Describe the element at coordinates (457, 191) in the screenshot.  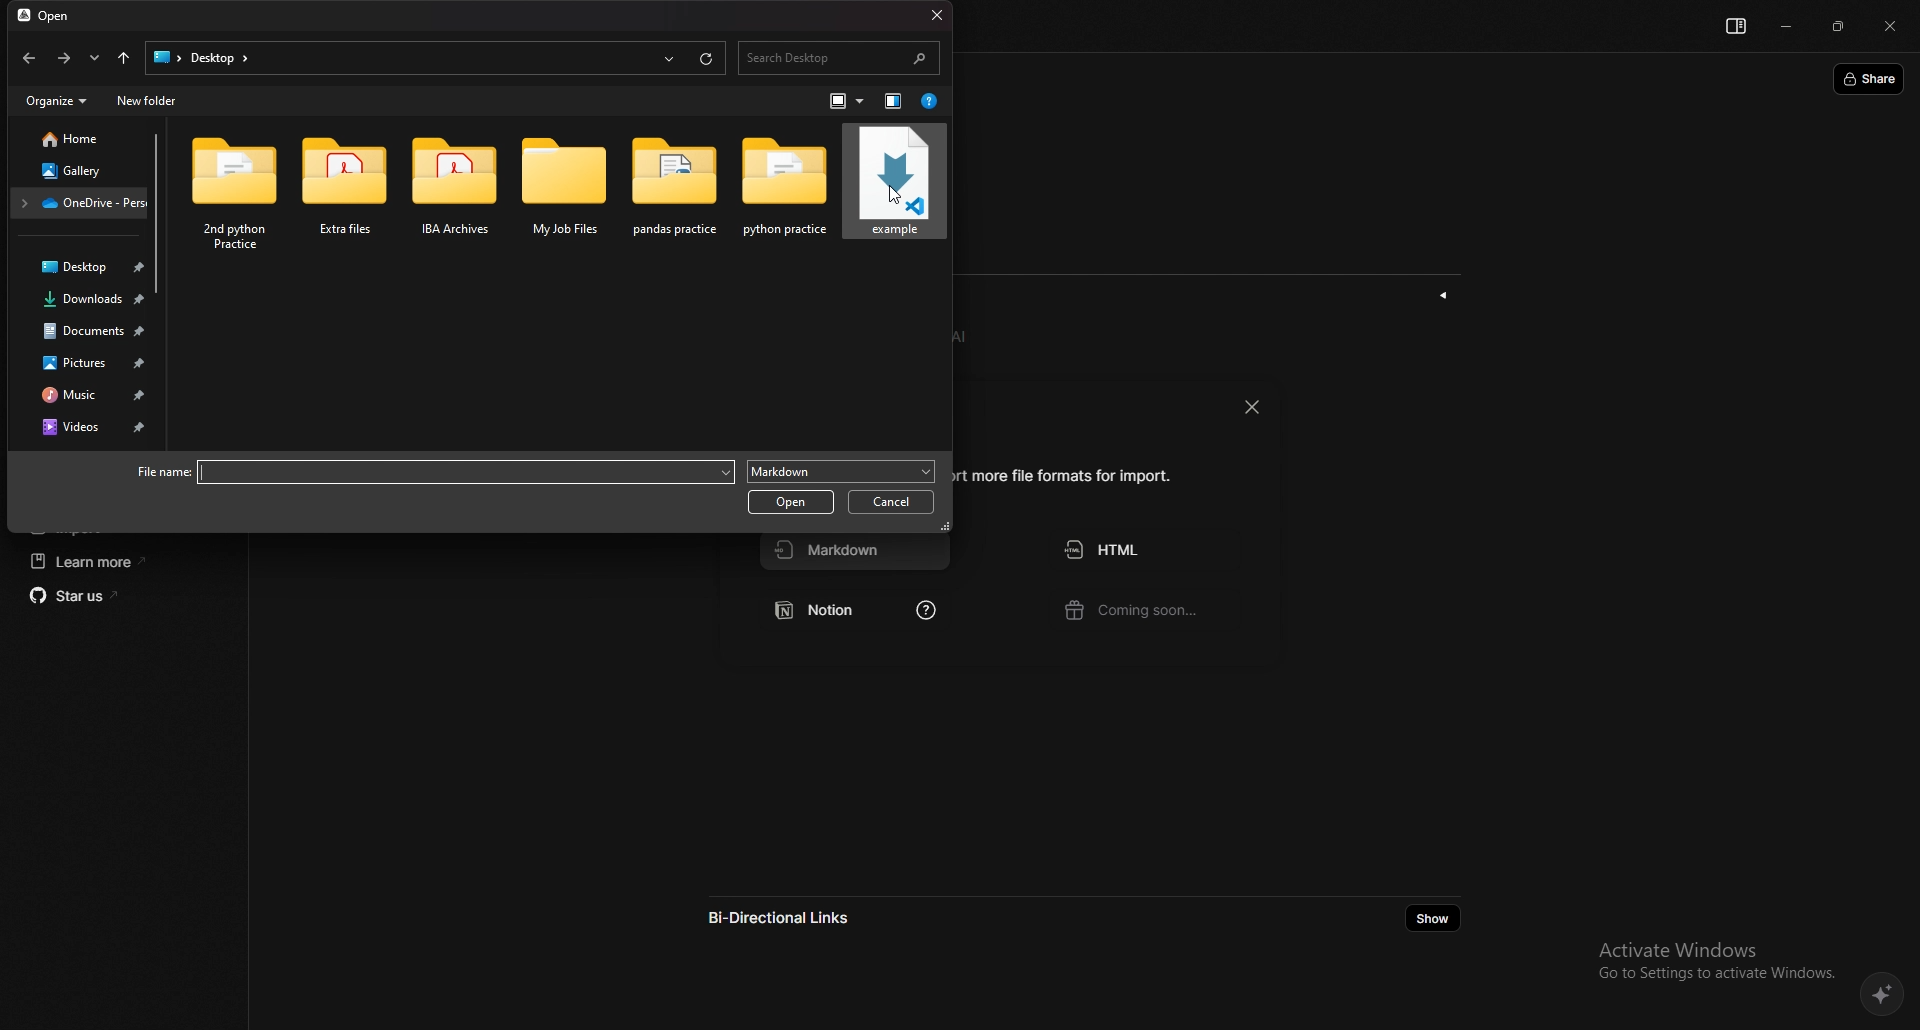
I see `folder` at that location.